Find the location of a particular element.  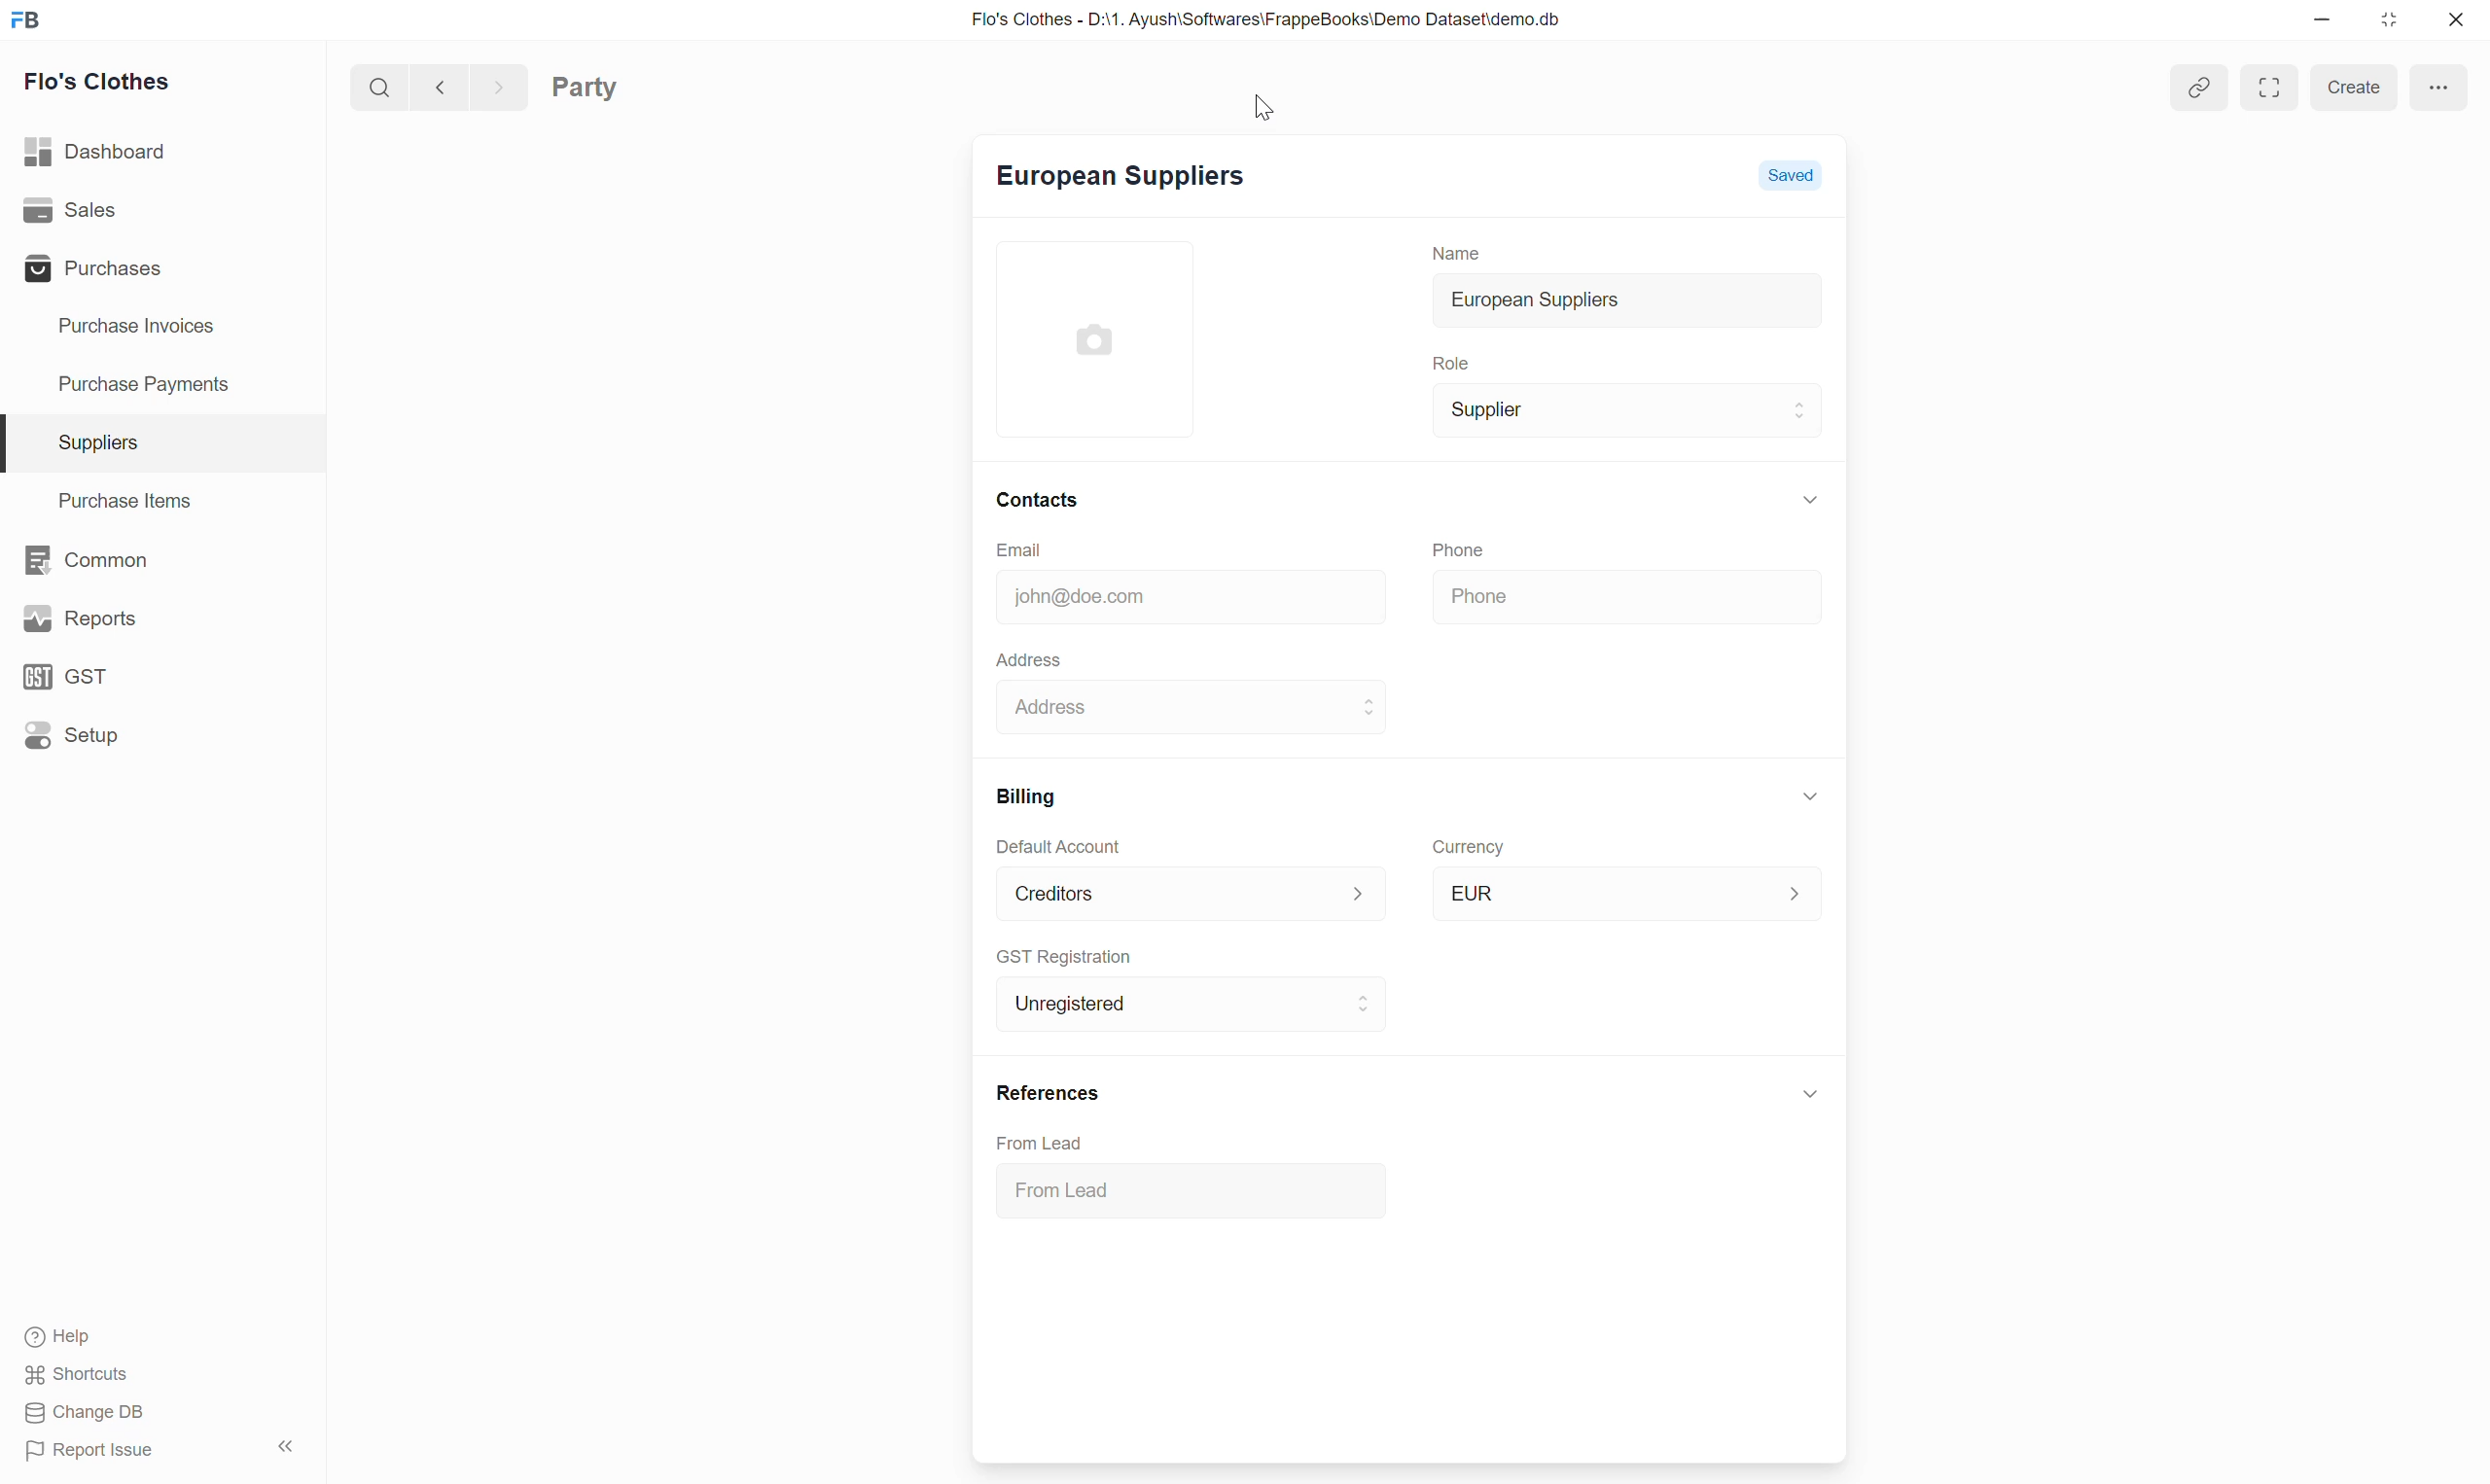

search is located at coordinates (371, 85).